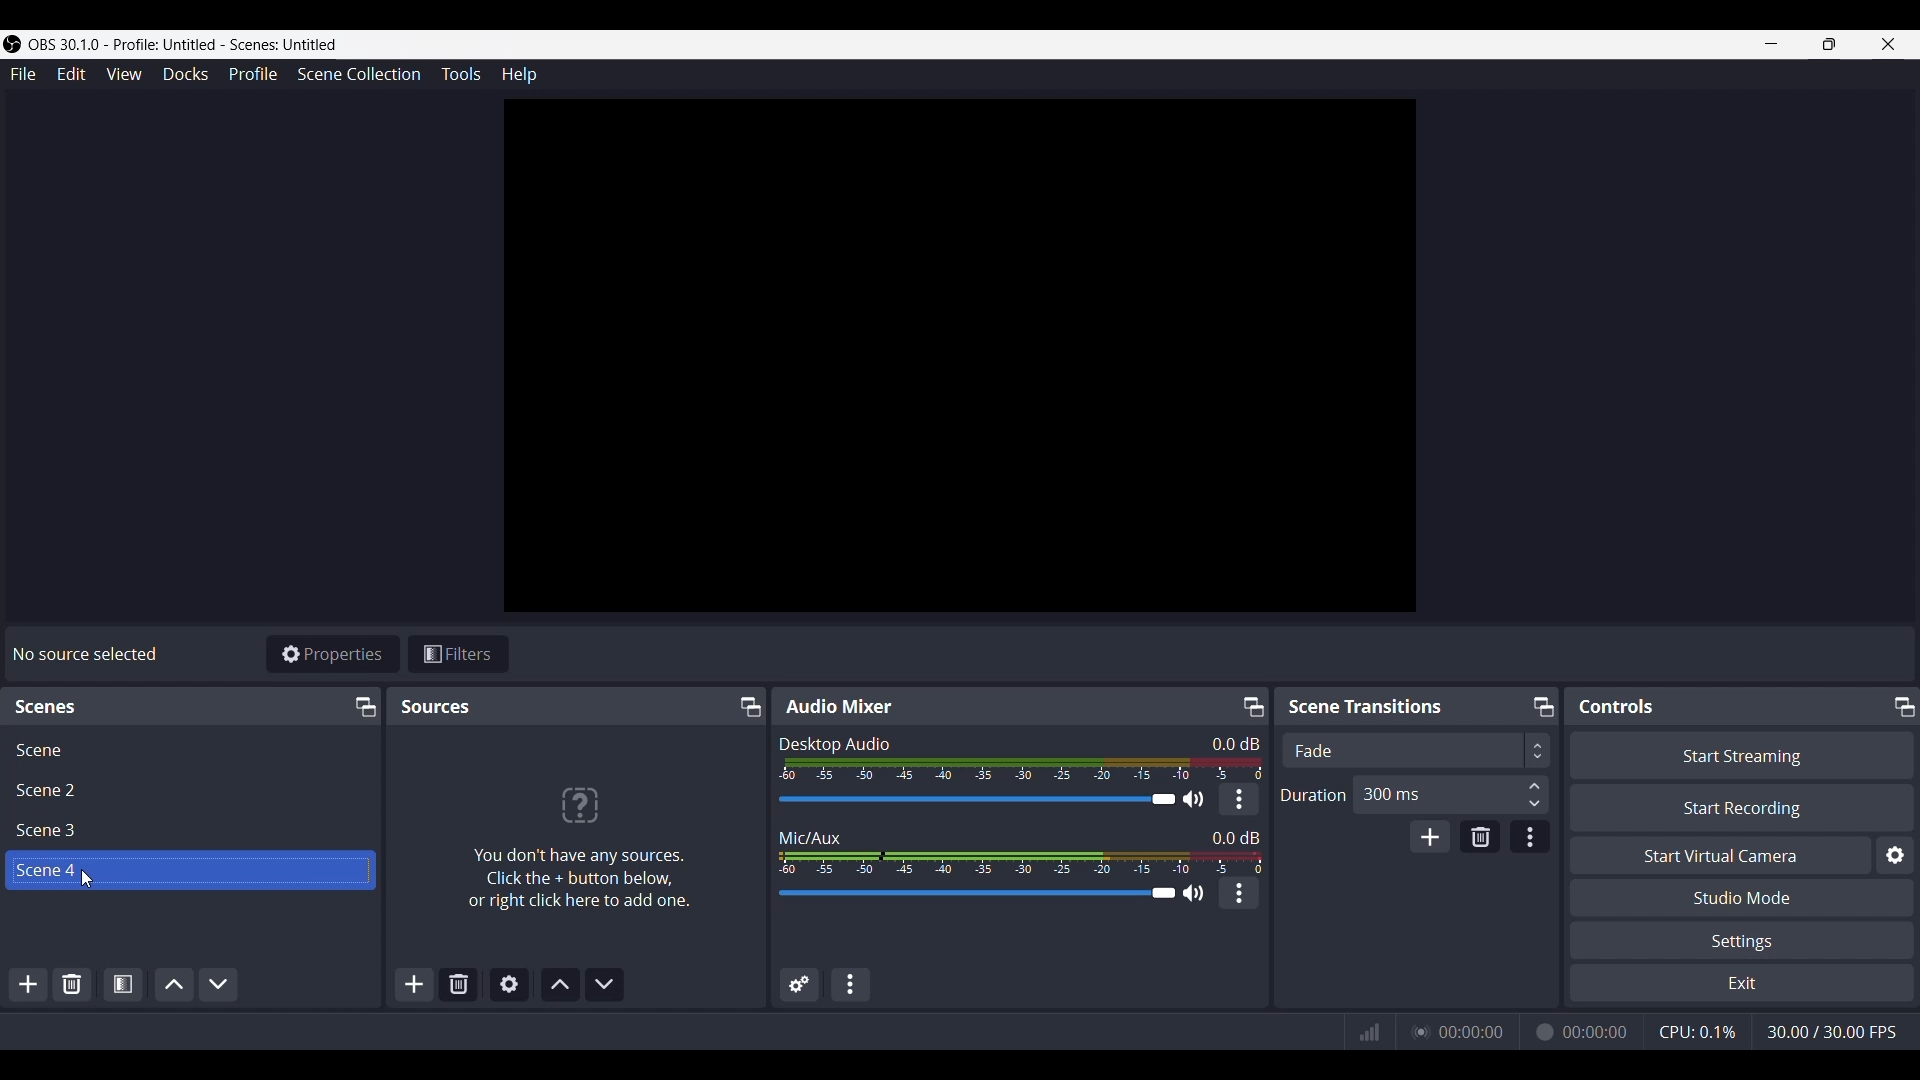 This screenshot has height=1080, width=1920. What do you see at coordinates (517, 76) in the screenshot?
I see `Help` at bounding box center [517, 76].